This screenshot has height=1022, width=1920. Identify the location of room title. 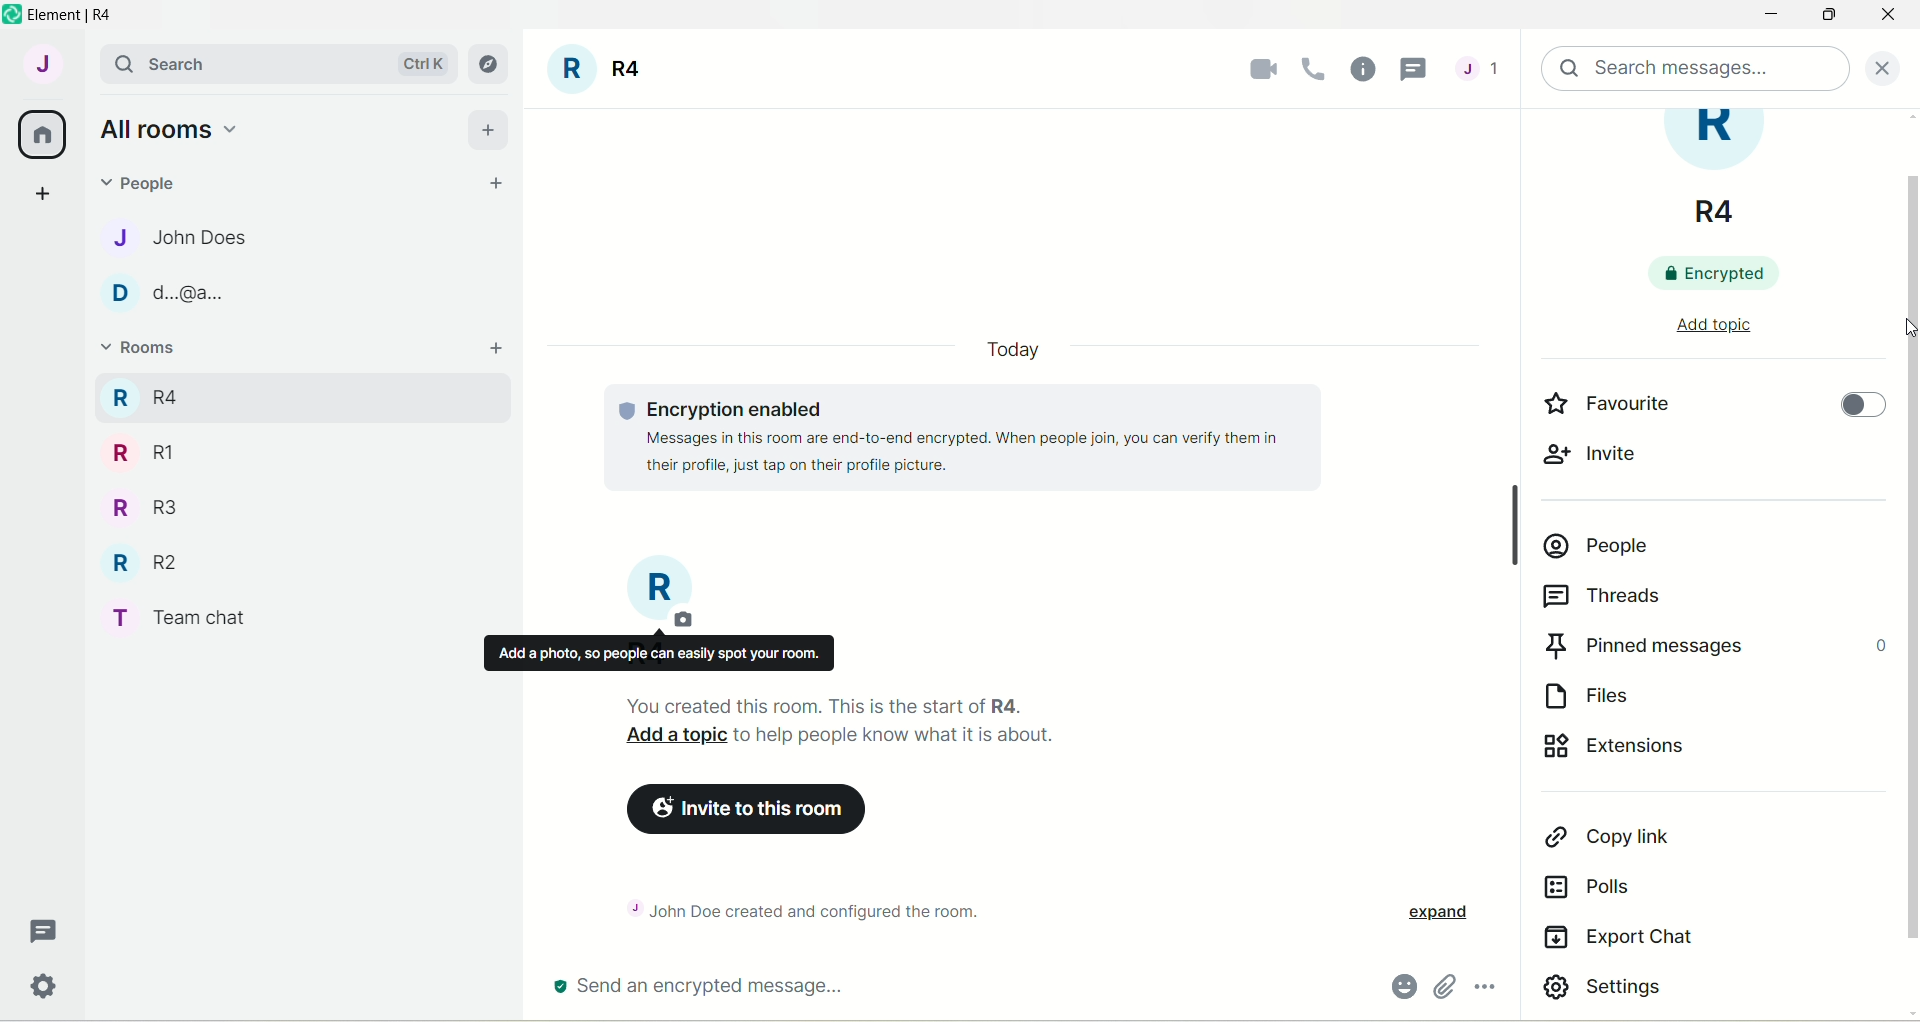
(598, 72).